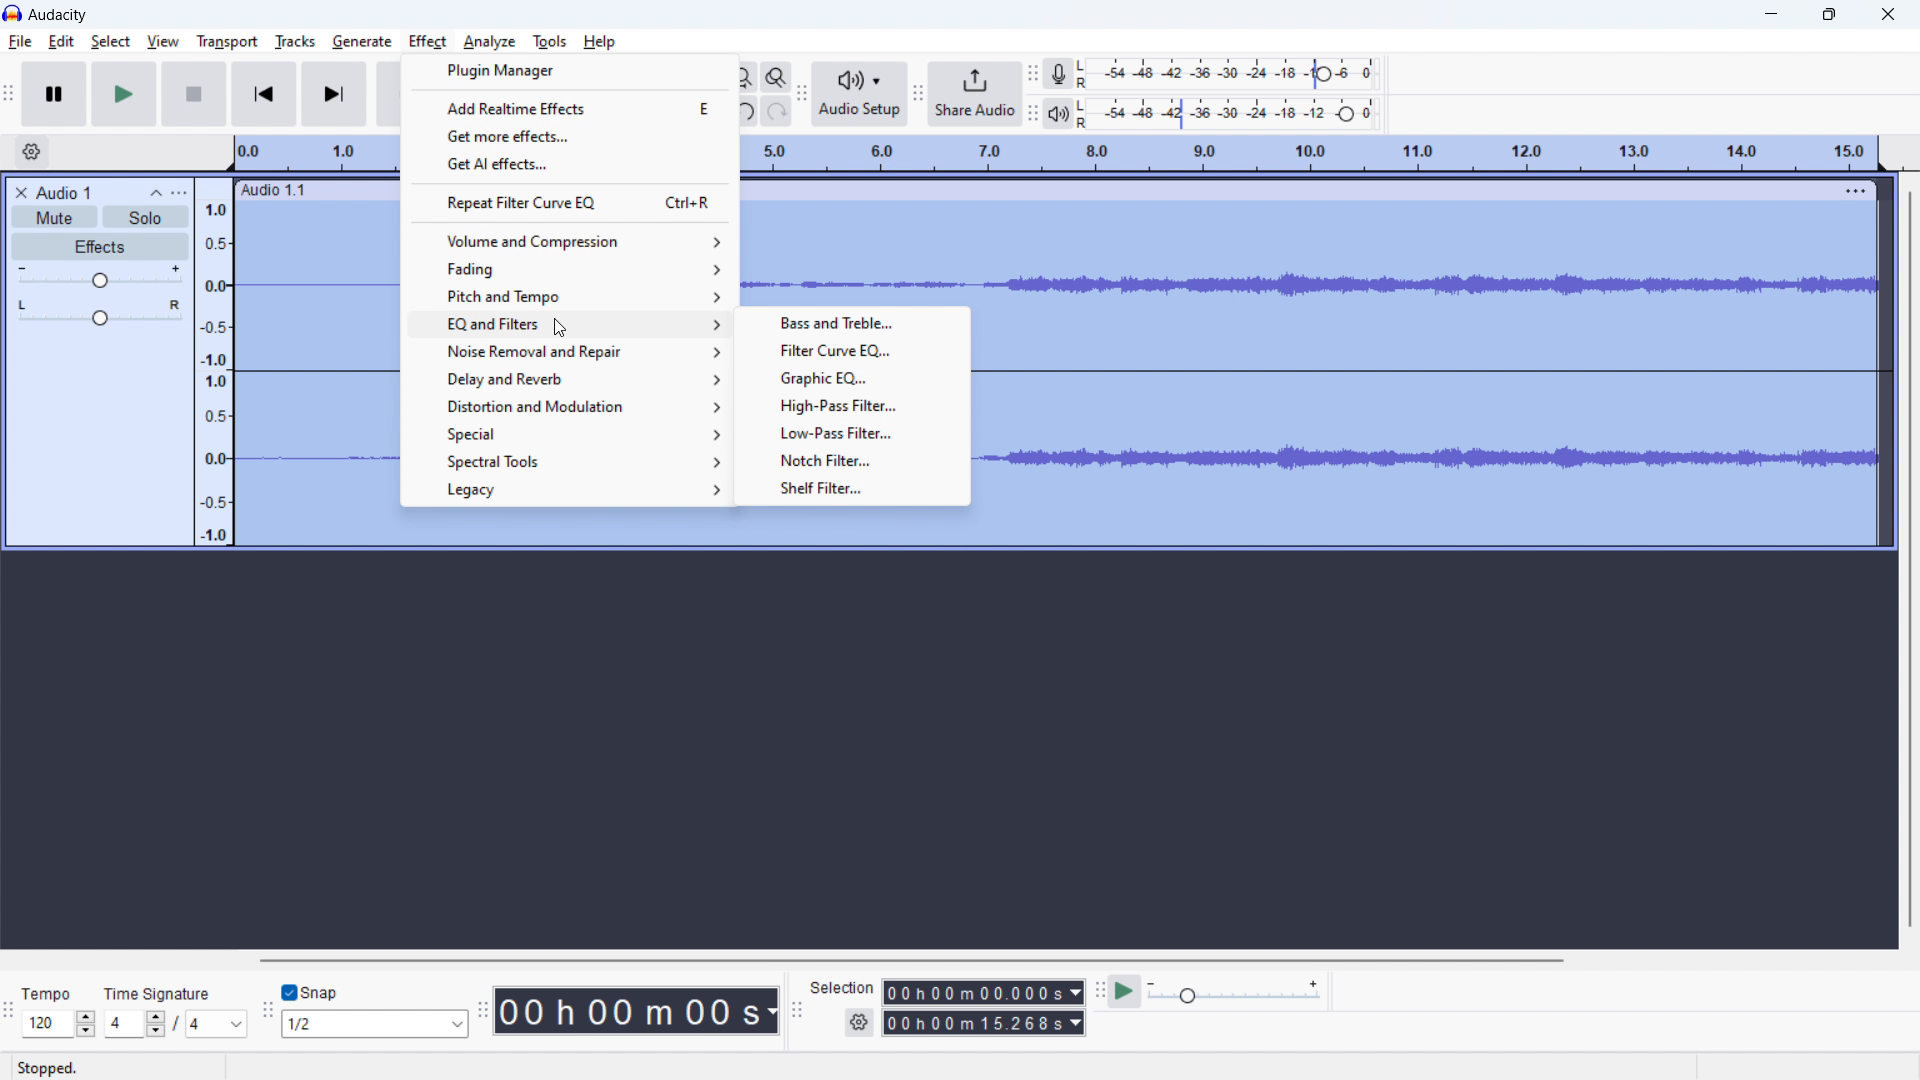 This screenshot has width=1920, height=1080. Describe the element at coordinates (568, 297) in the screenshot. I see `pitch and tempo` at that location.